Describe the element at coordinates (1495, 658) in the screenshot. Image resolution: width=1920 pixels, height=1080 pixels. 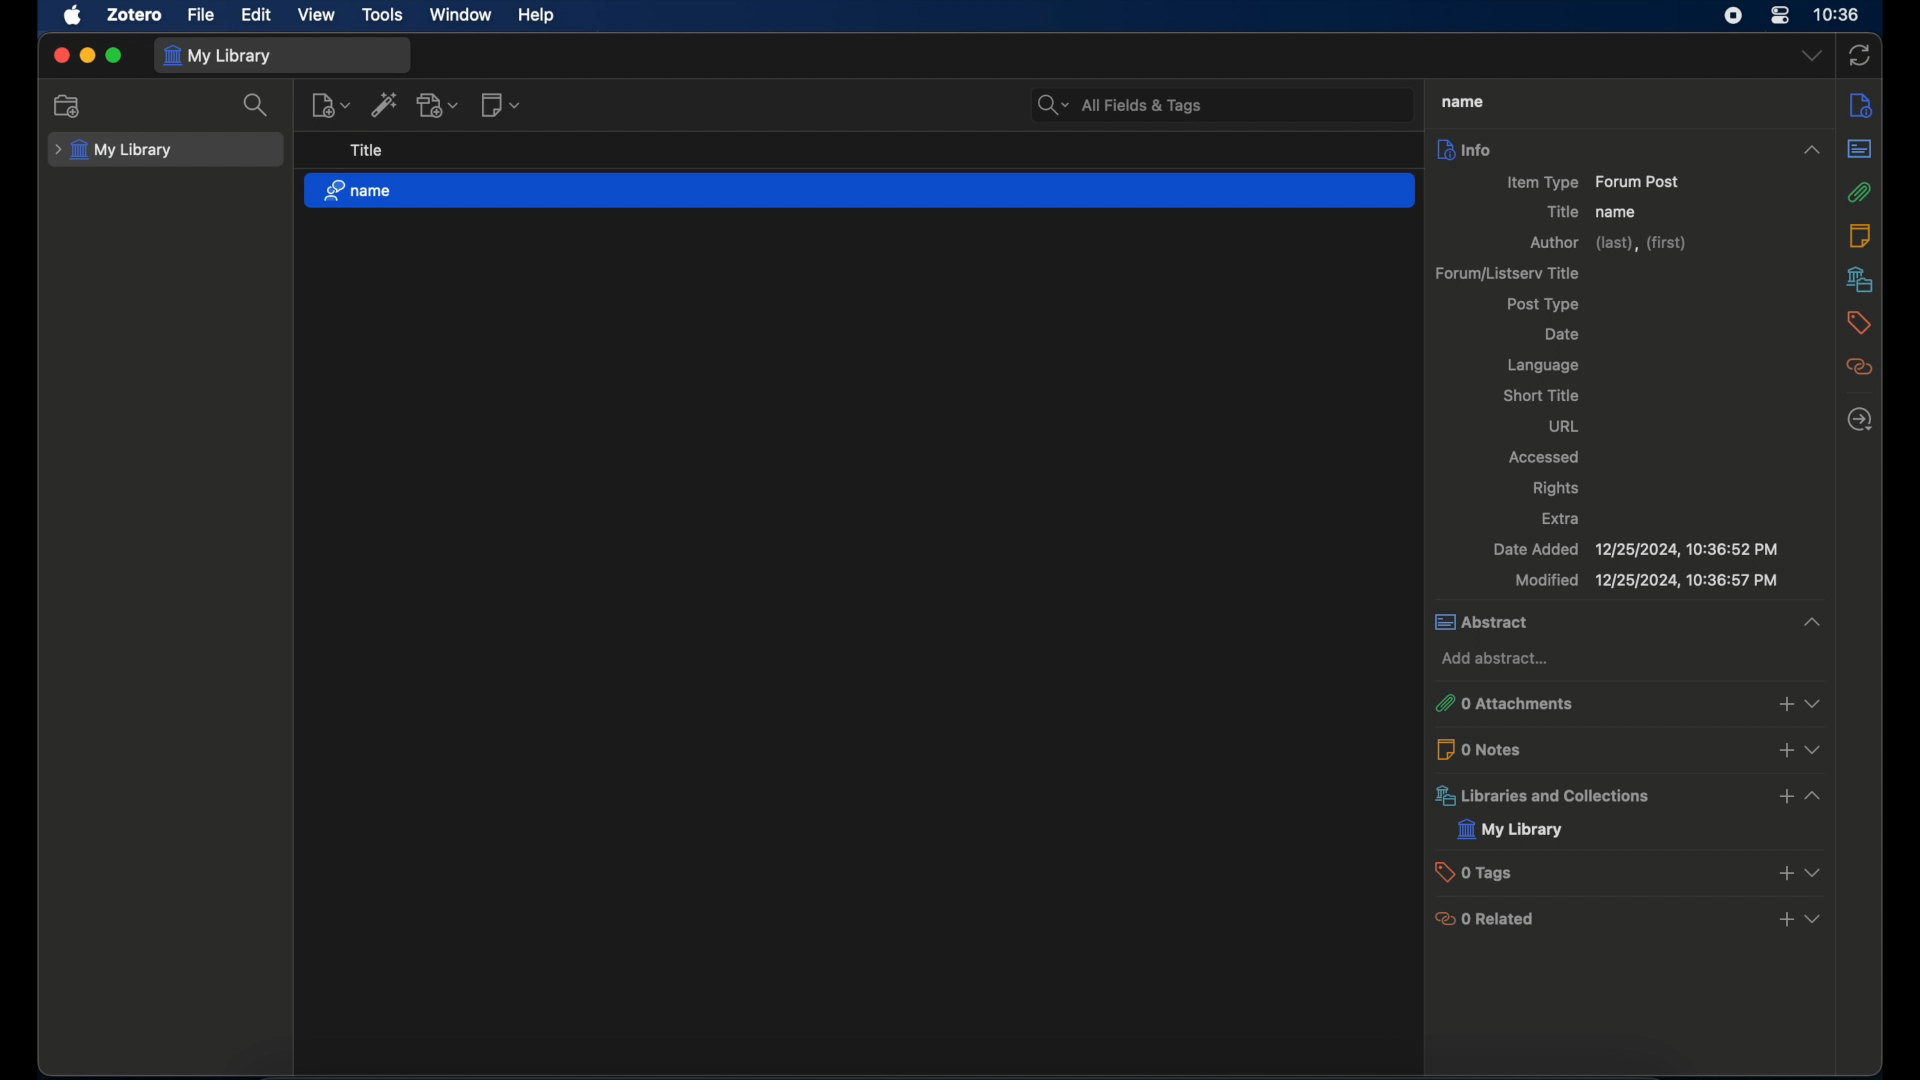
I see `add abstract` at that location.